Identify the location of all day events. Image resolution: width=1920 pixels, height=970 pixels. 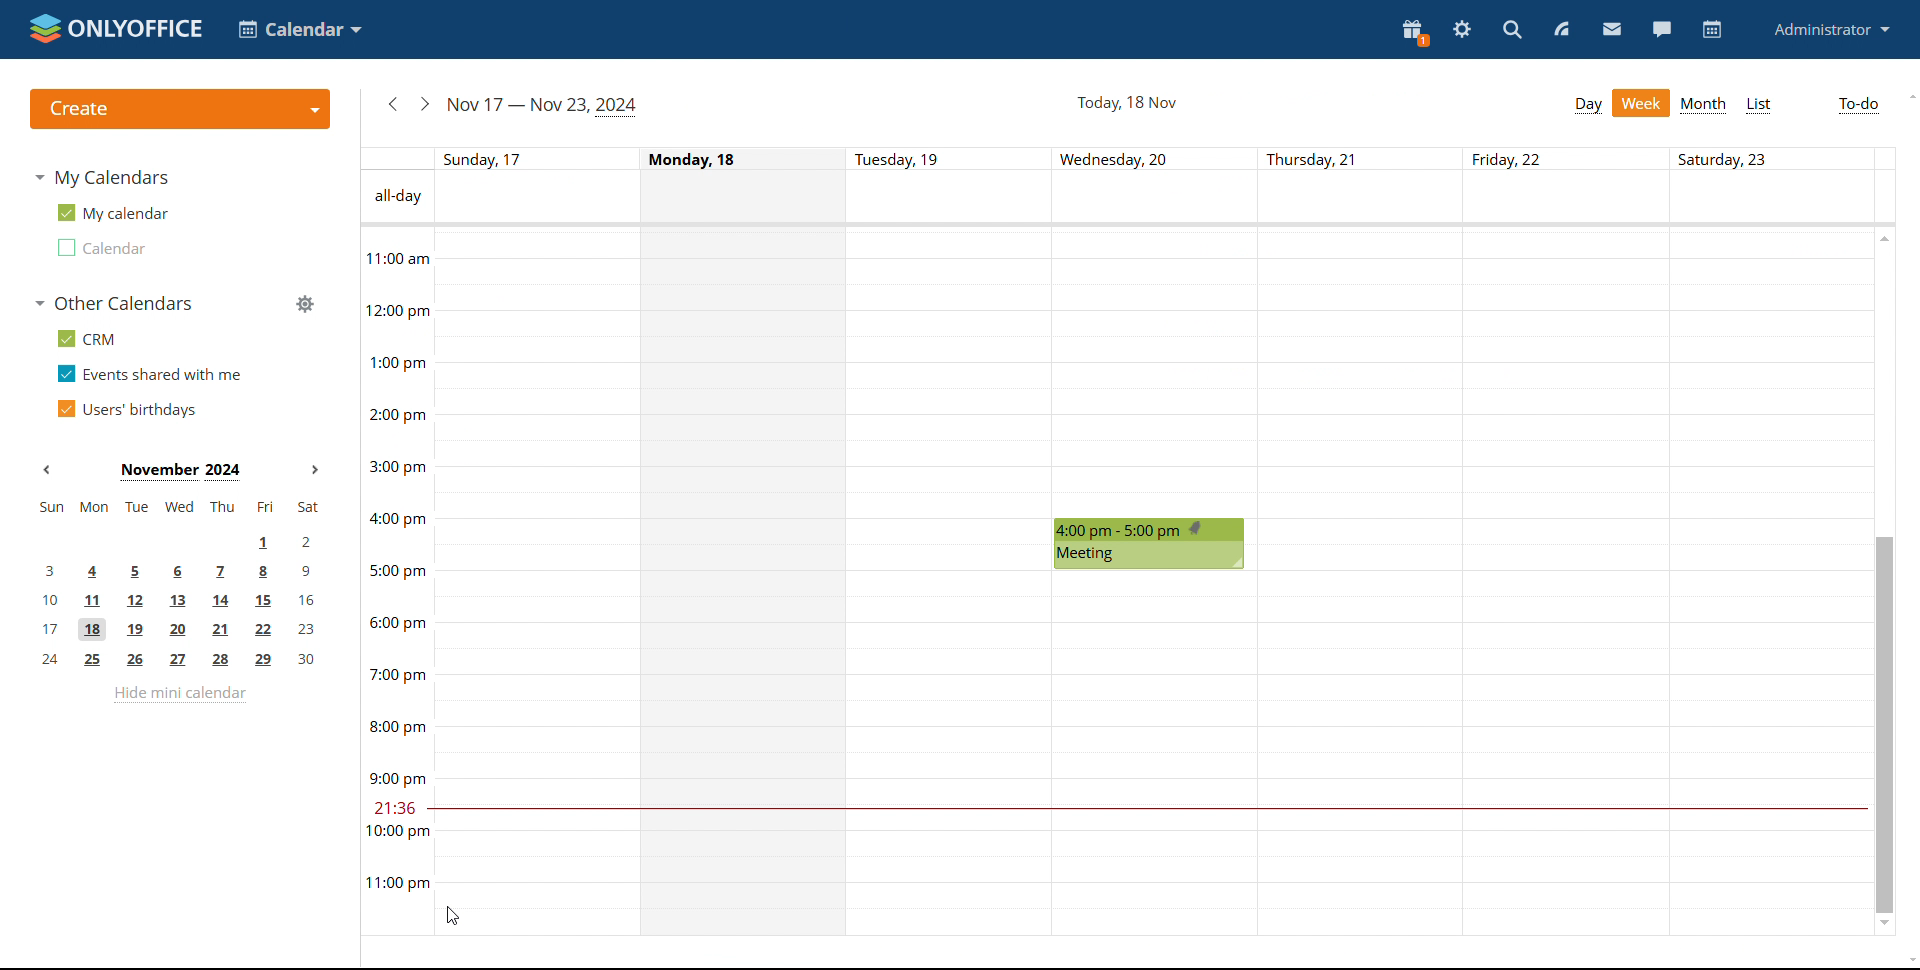
(1164, 199).